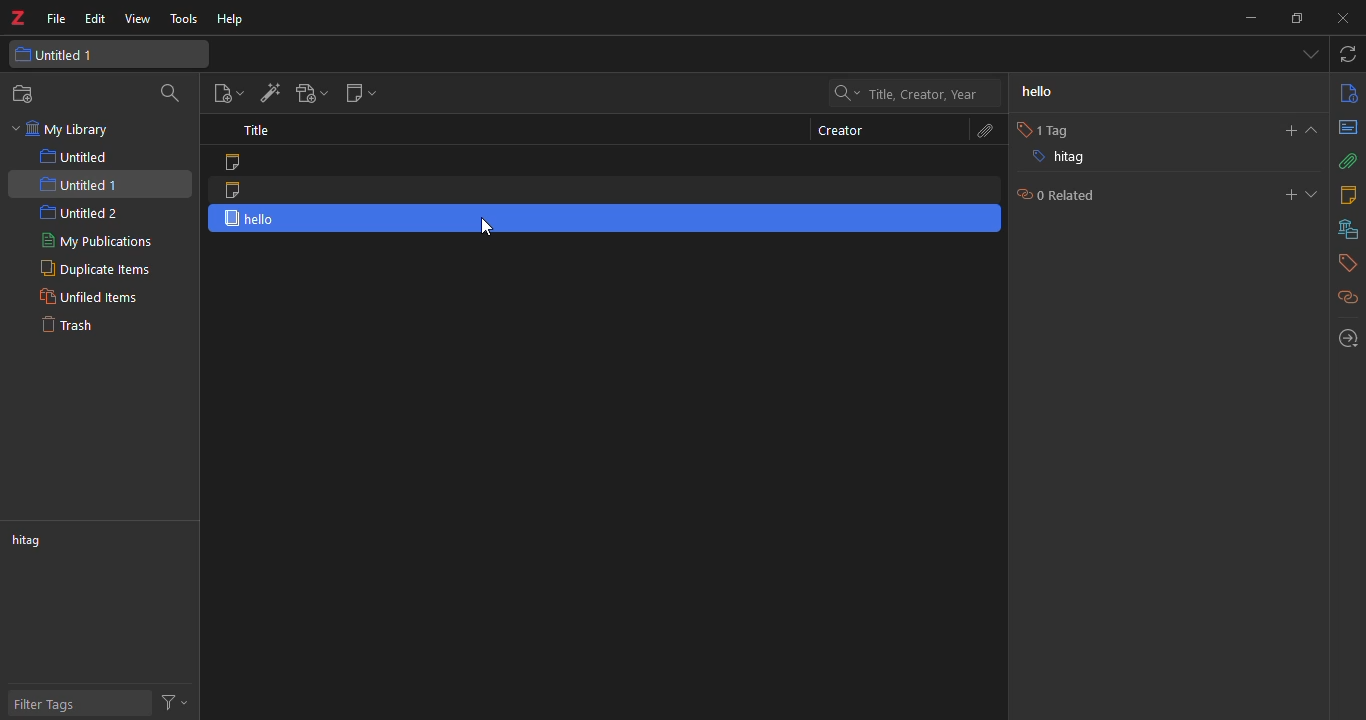 This screenshot has height=720, width=1366. Describe the element at coordinates (179, 18) in the screenshot. I see `tools` at that location.